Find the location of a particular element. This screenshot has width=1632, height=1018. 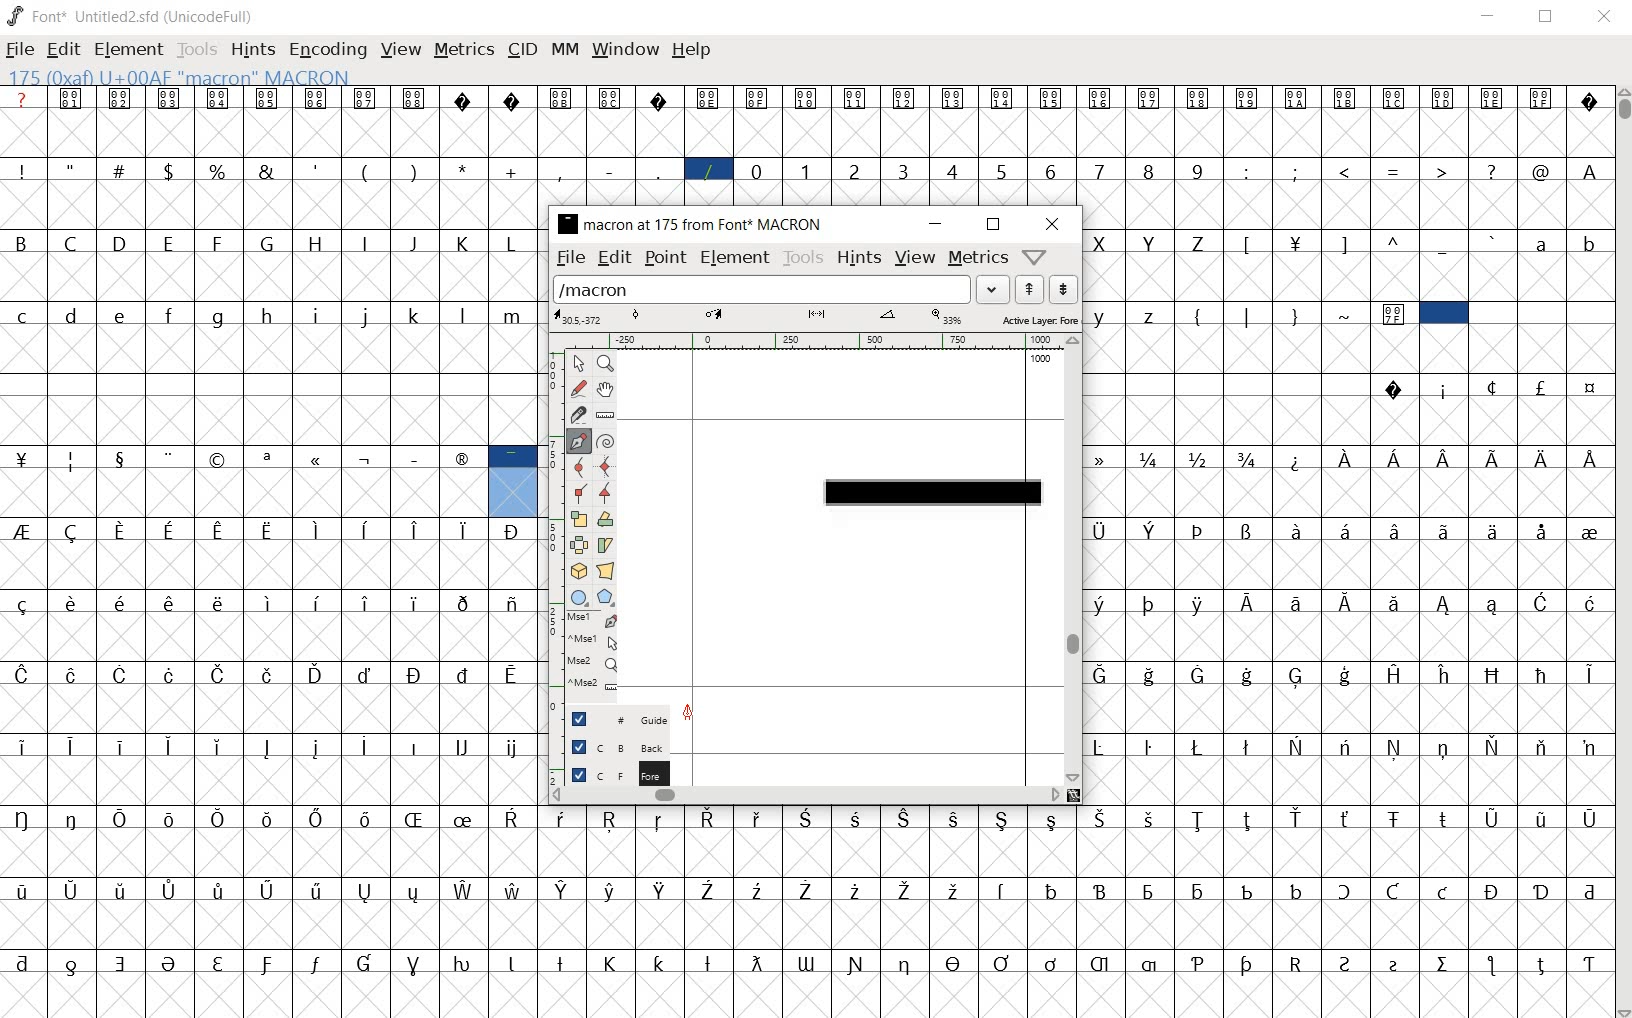

Symbol is located at coordinates (20, 891).